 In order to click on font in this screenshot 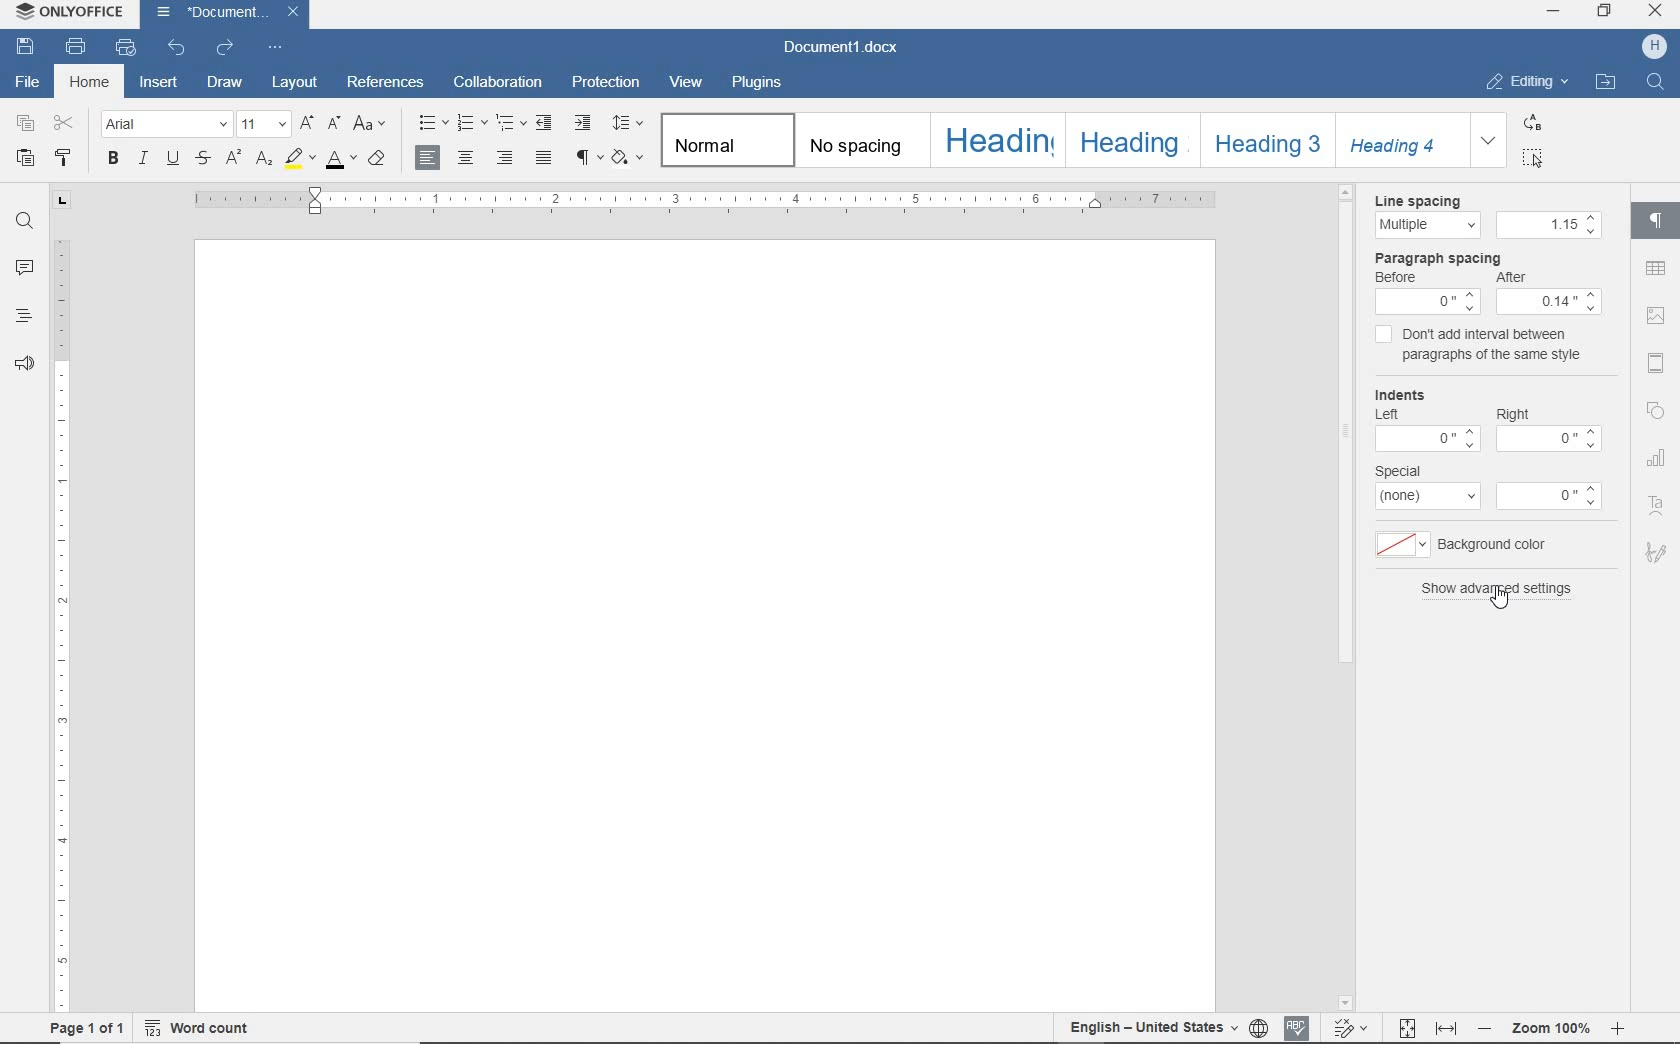, I will do `click(163, 124)`.